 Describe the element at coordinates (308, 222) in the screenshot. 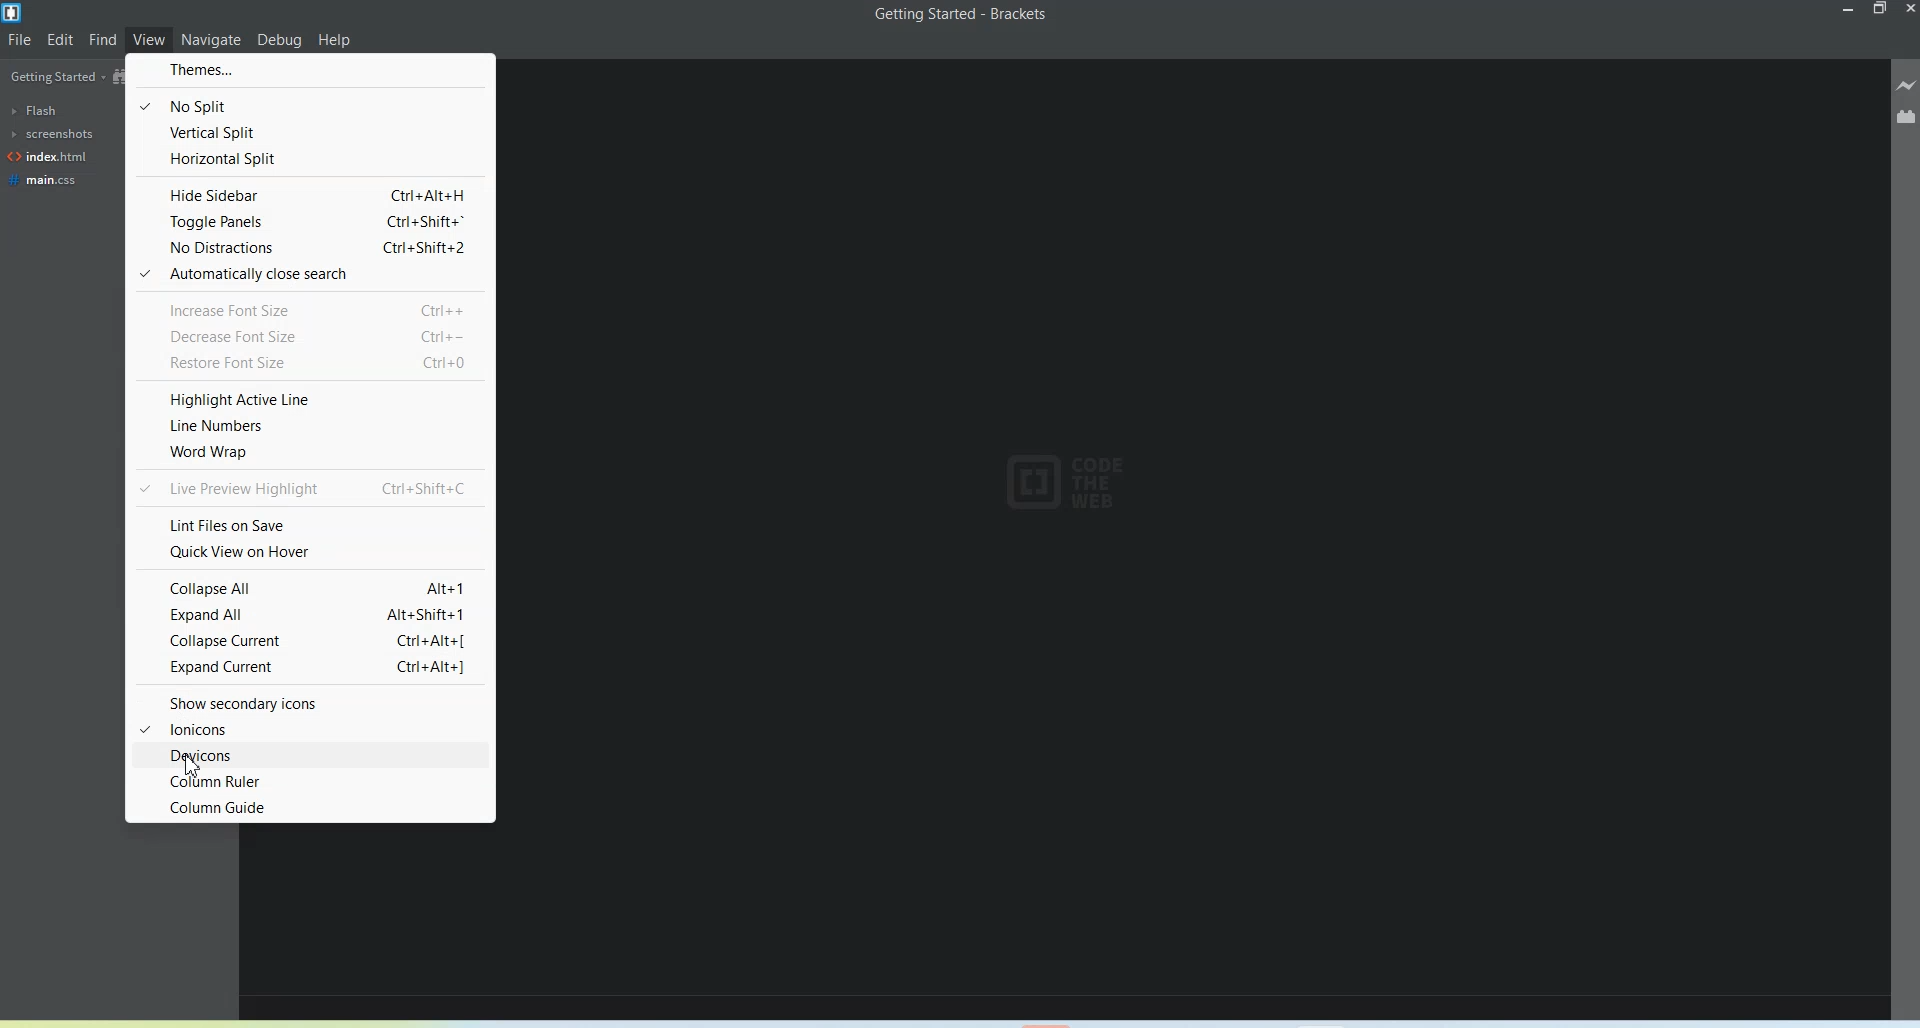

I see `Toggle Panels` at that location.